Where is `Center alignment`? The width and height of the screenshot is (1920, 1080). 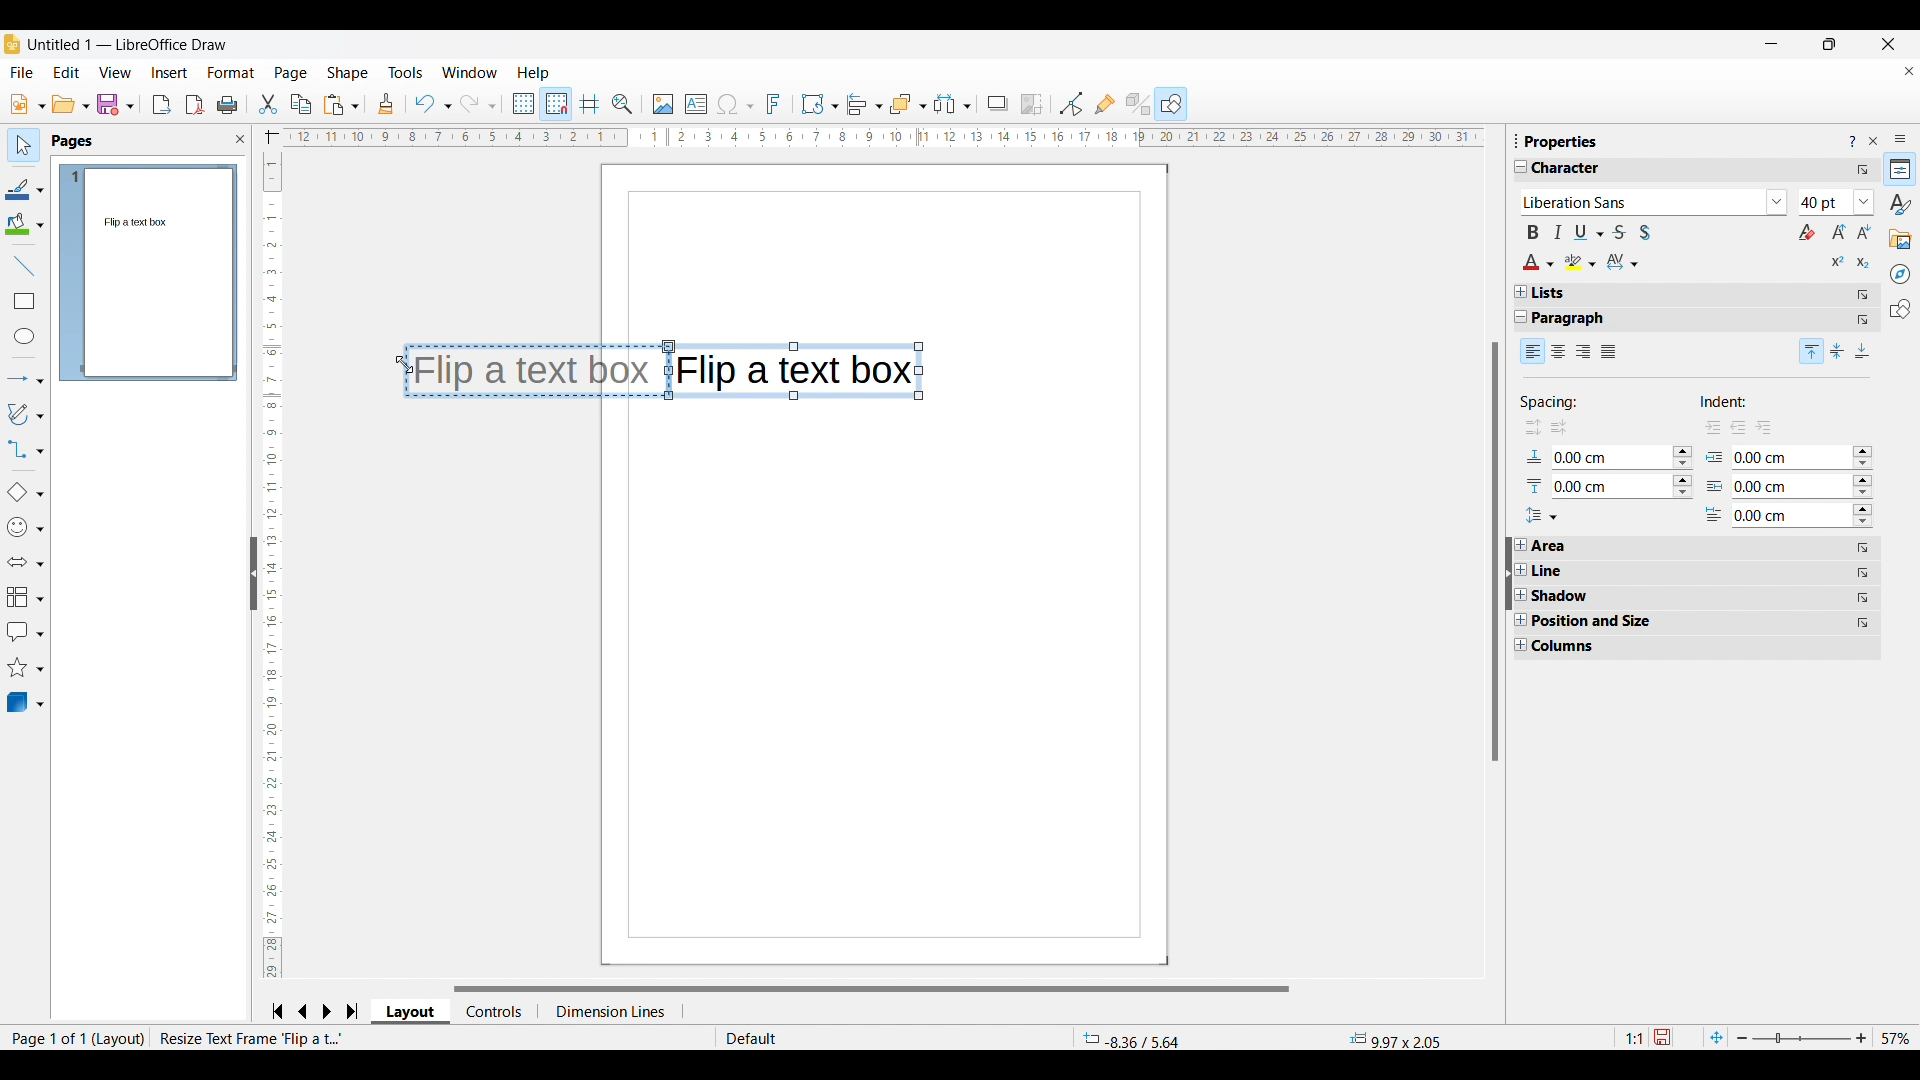 Center alignment is located at coordinates (1559, 352).